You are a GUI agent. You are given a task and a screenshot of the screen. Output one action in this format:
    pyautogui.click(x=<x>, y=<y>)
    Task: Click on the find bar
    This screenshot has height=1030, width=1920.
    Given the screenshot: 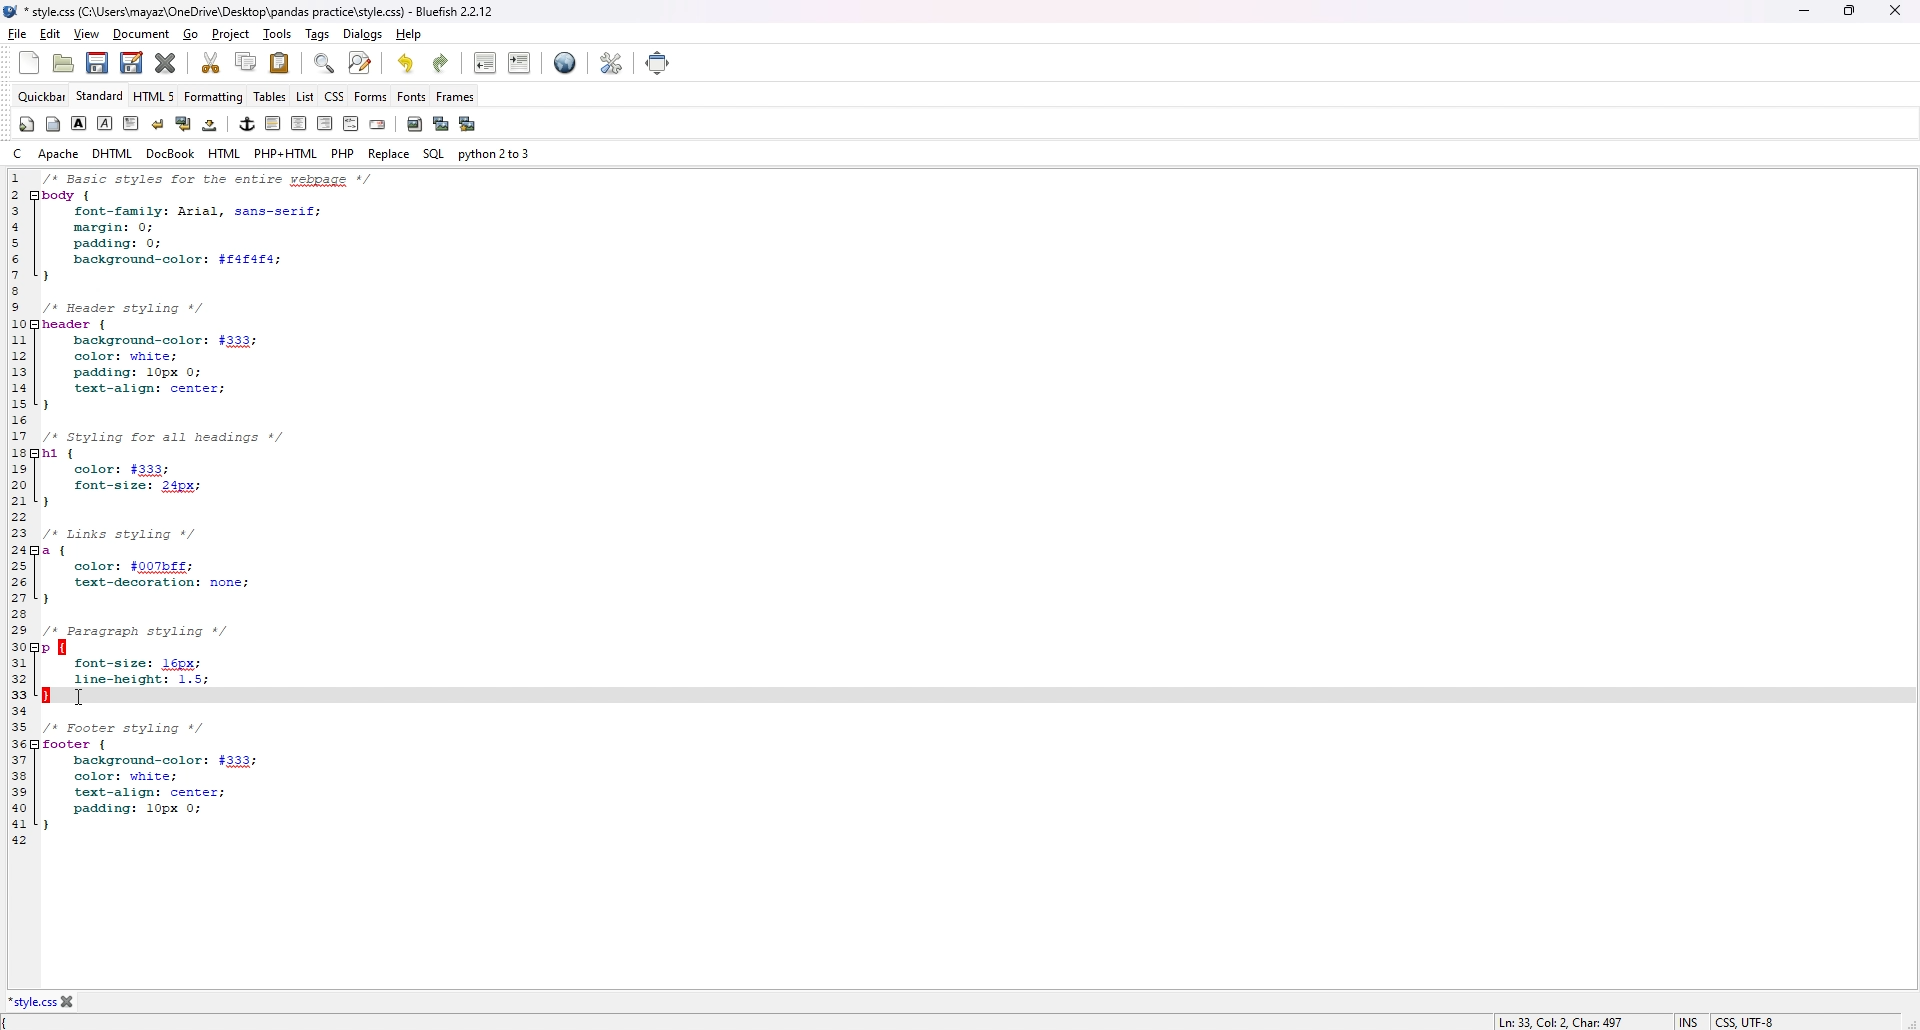 What is the action you would take?
    pyautogui.click(x=323, y=64)
    